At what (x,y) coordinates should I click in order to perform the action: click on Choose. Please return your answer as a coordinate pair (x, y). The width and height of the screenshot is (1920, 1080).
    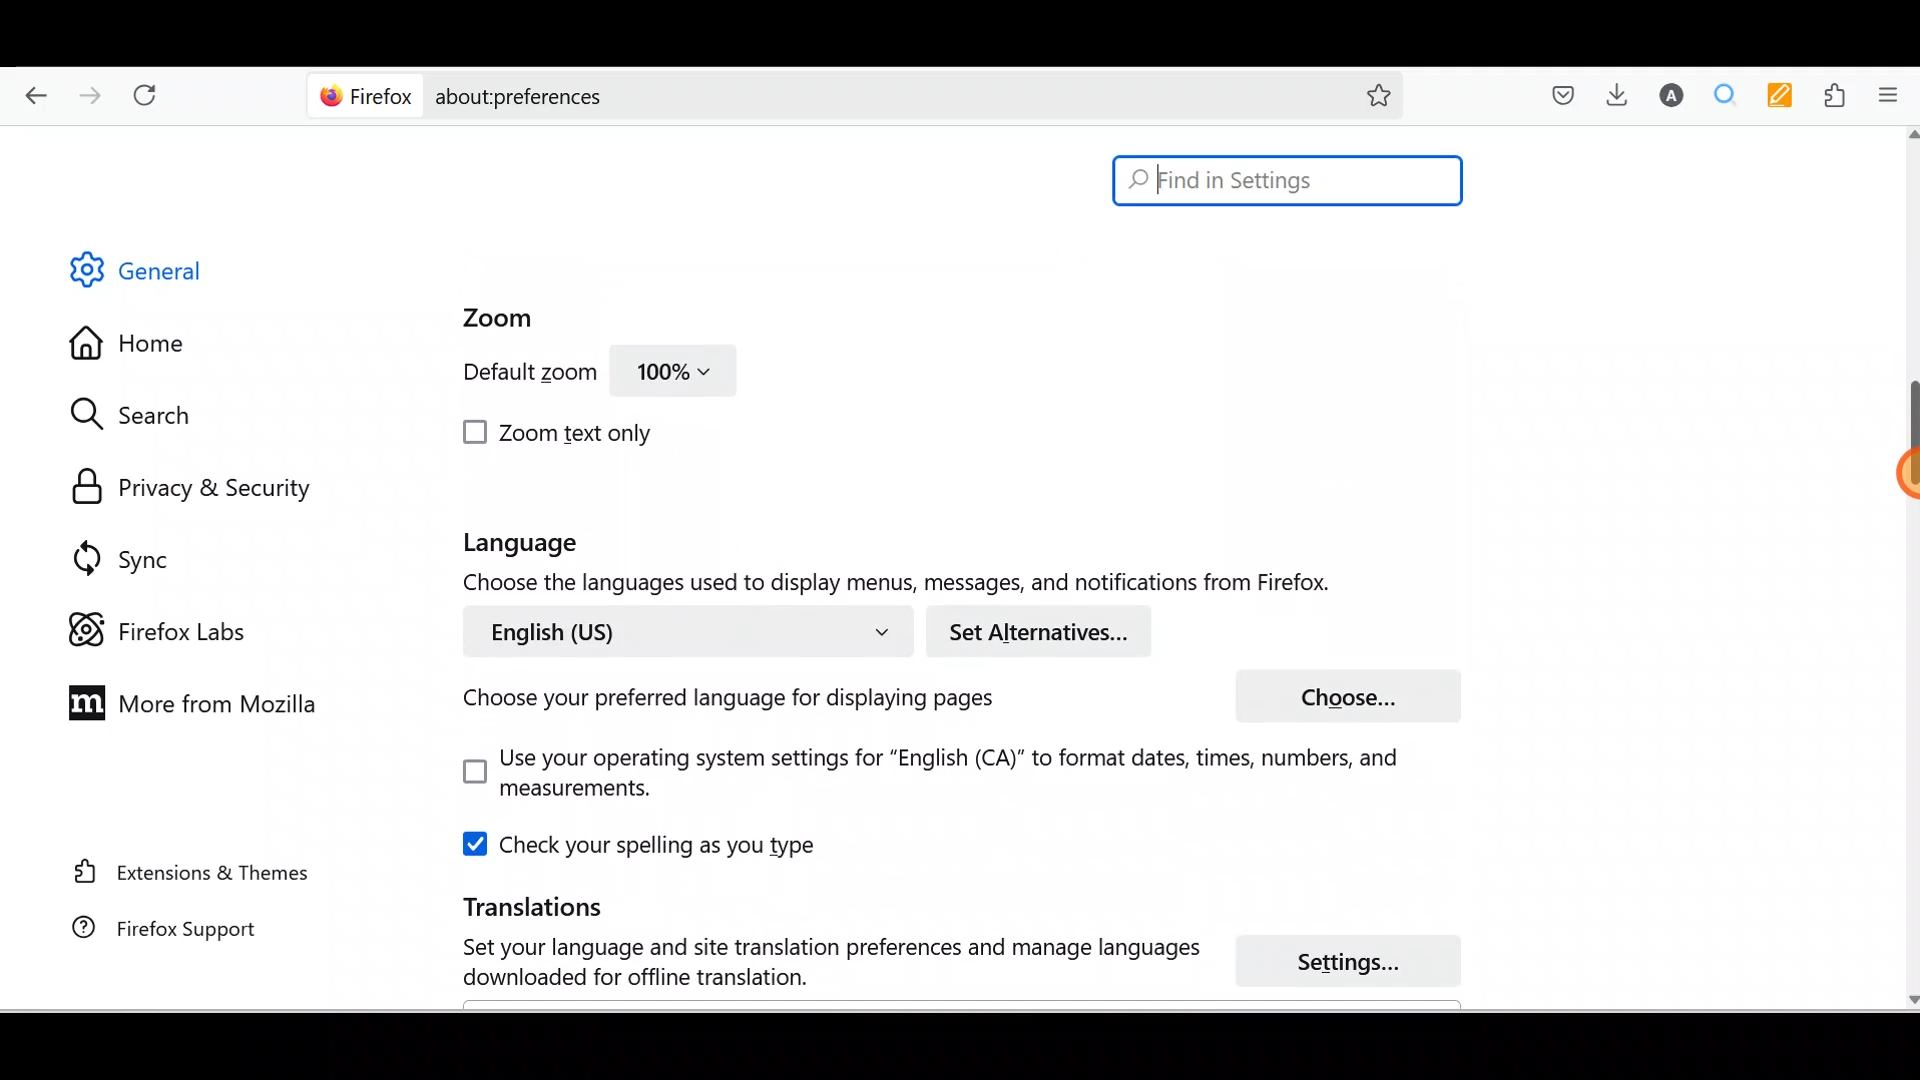
    Looking at the image, I should click on (1347, 694).